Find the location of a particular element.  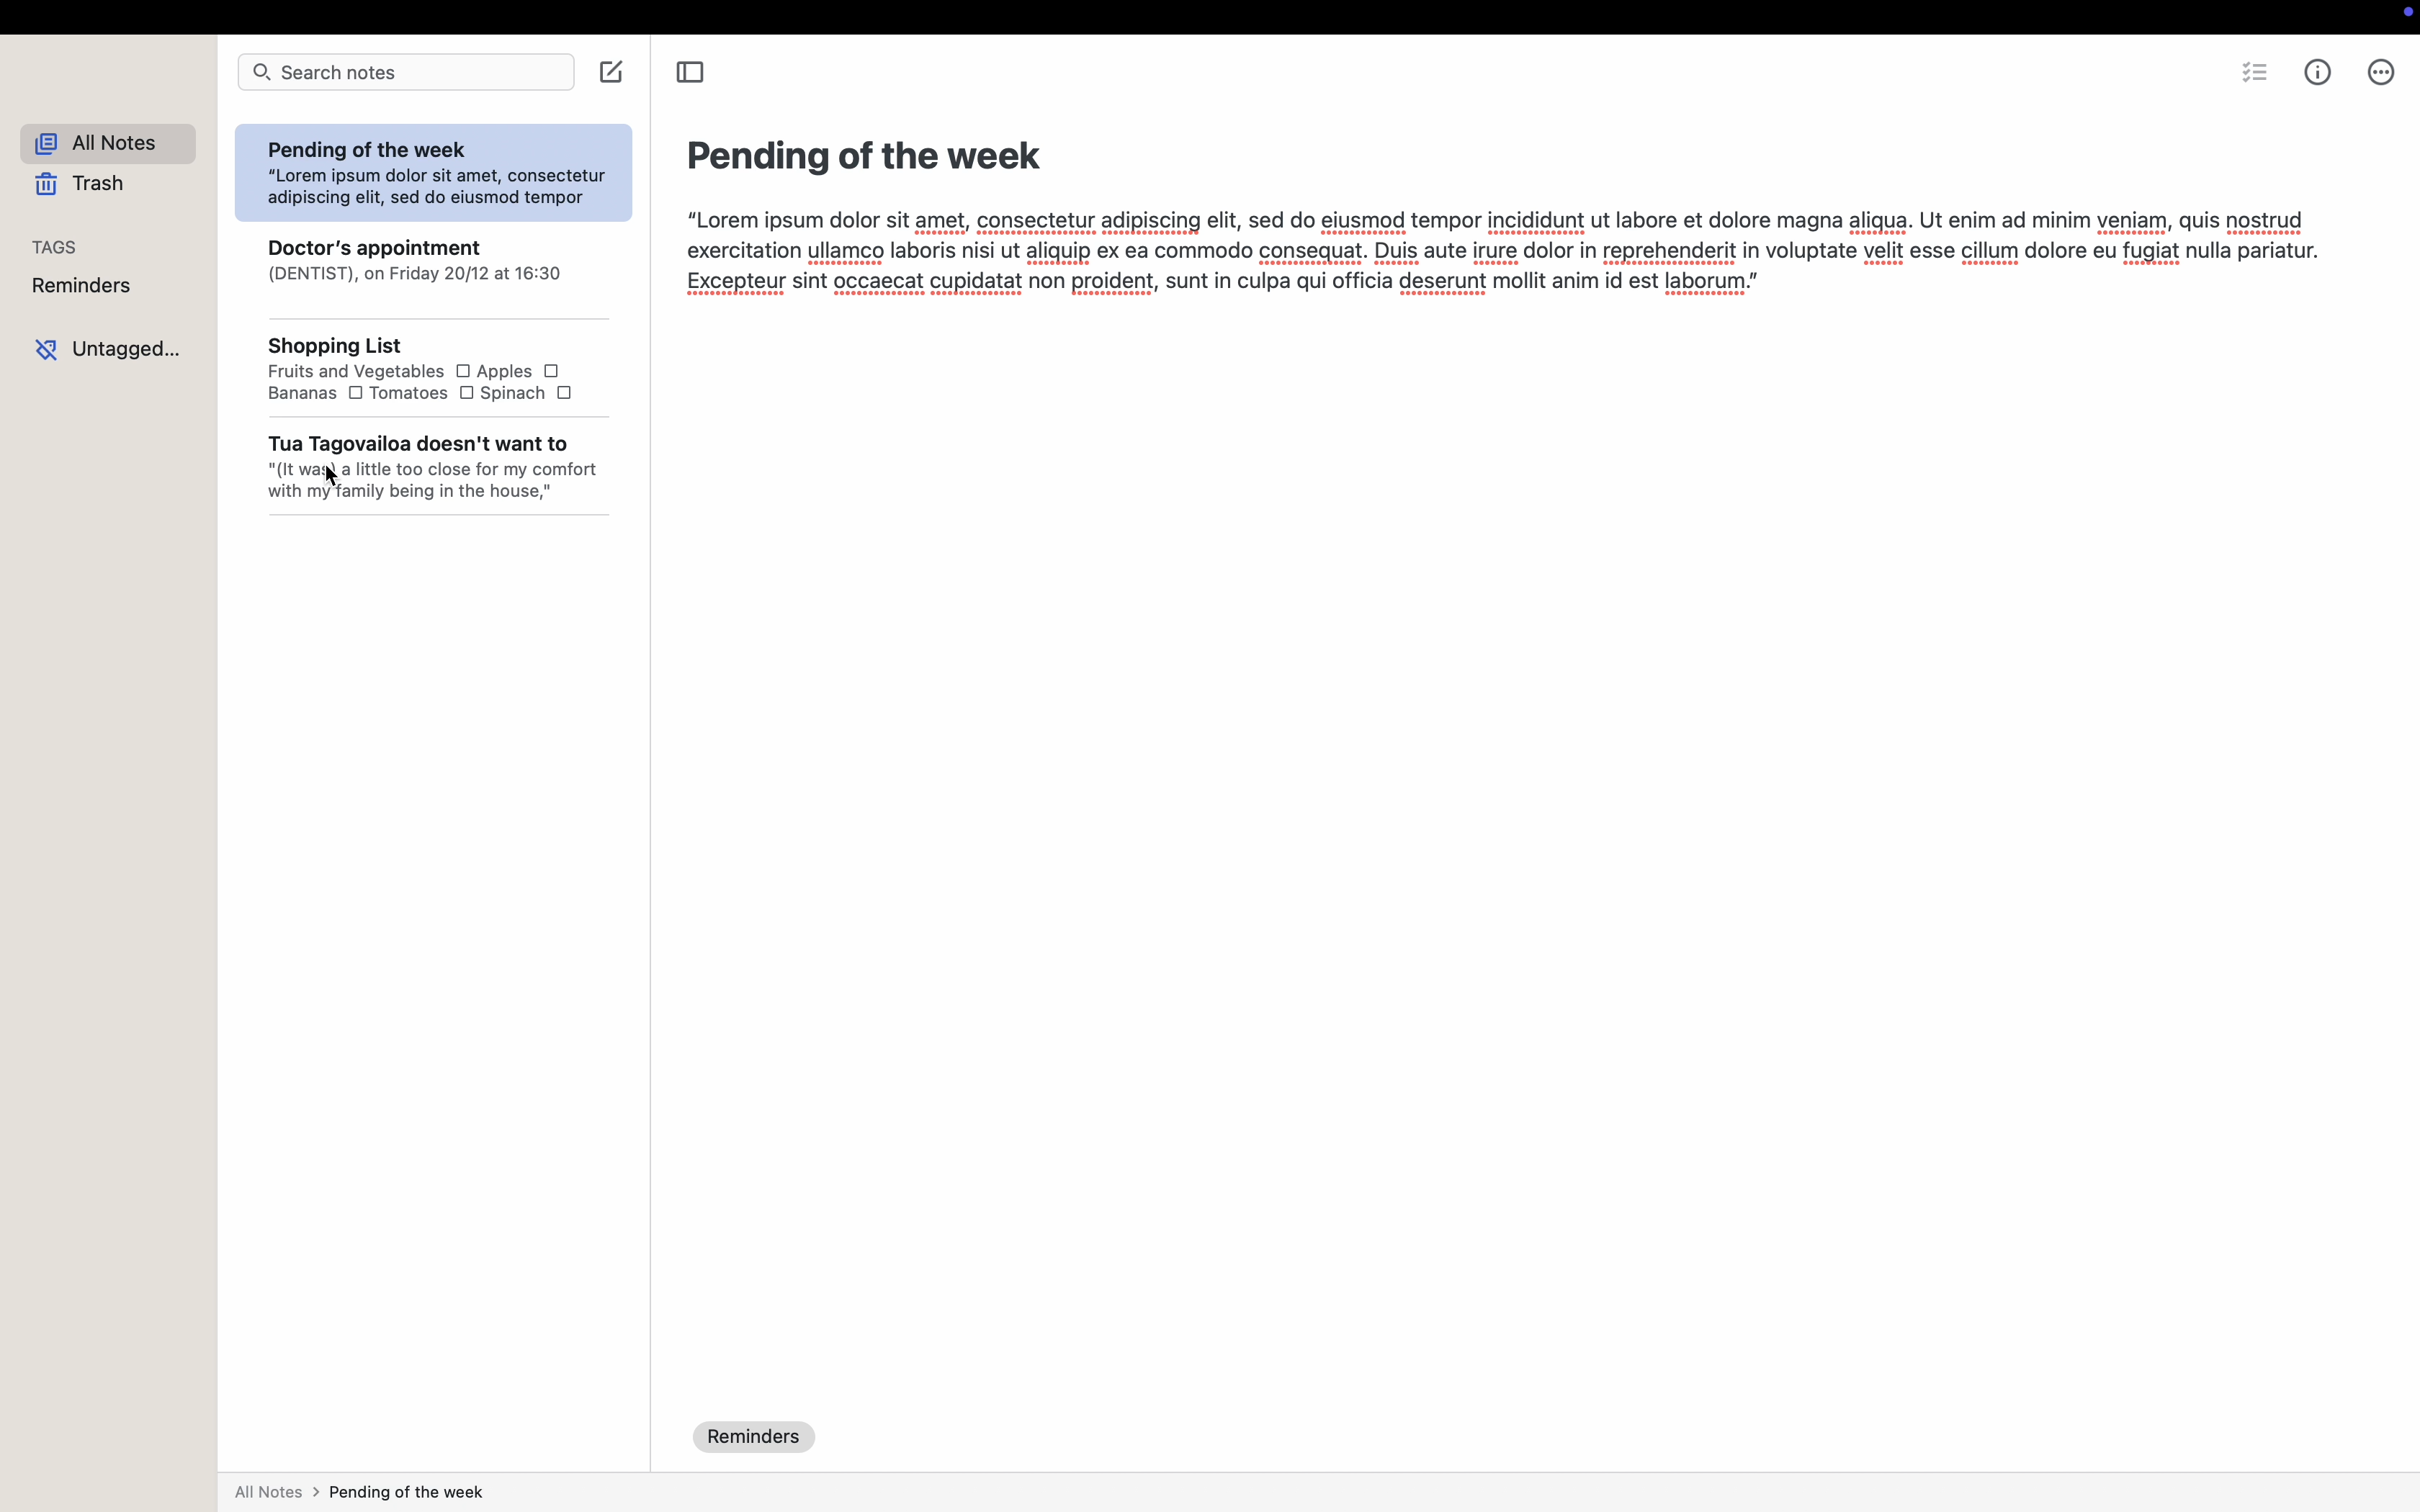

Pending of the week is located at coordinates (873, 158).